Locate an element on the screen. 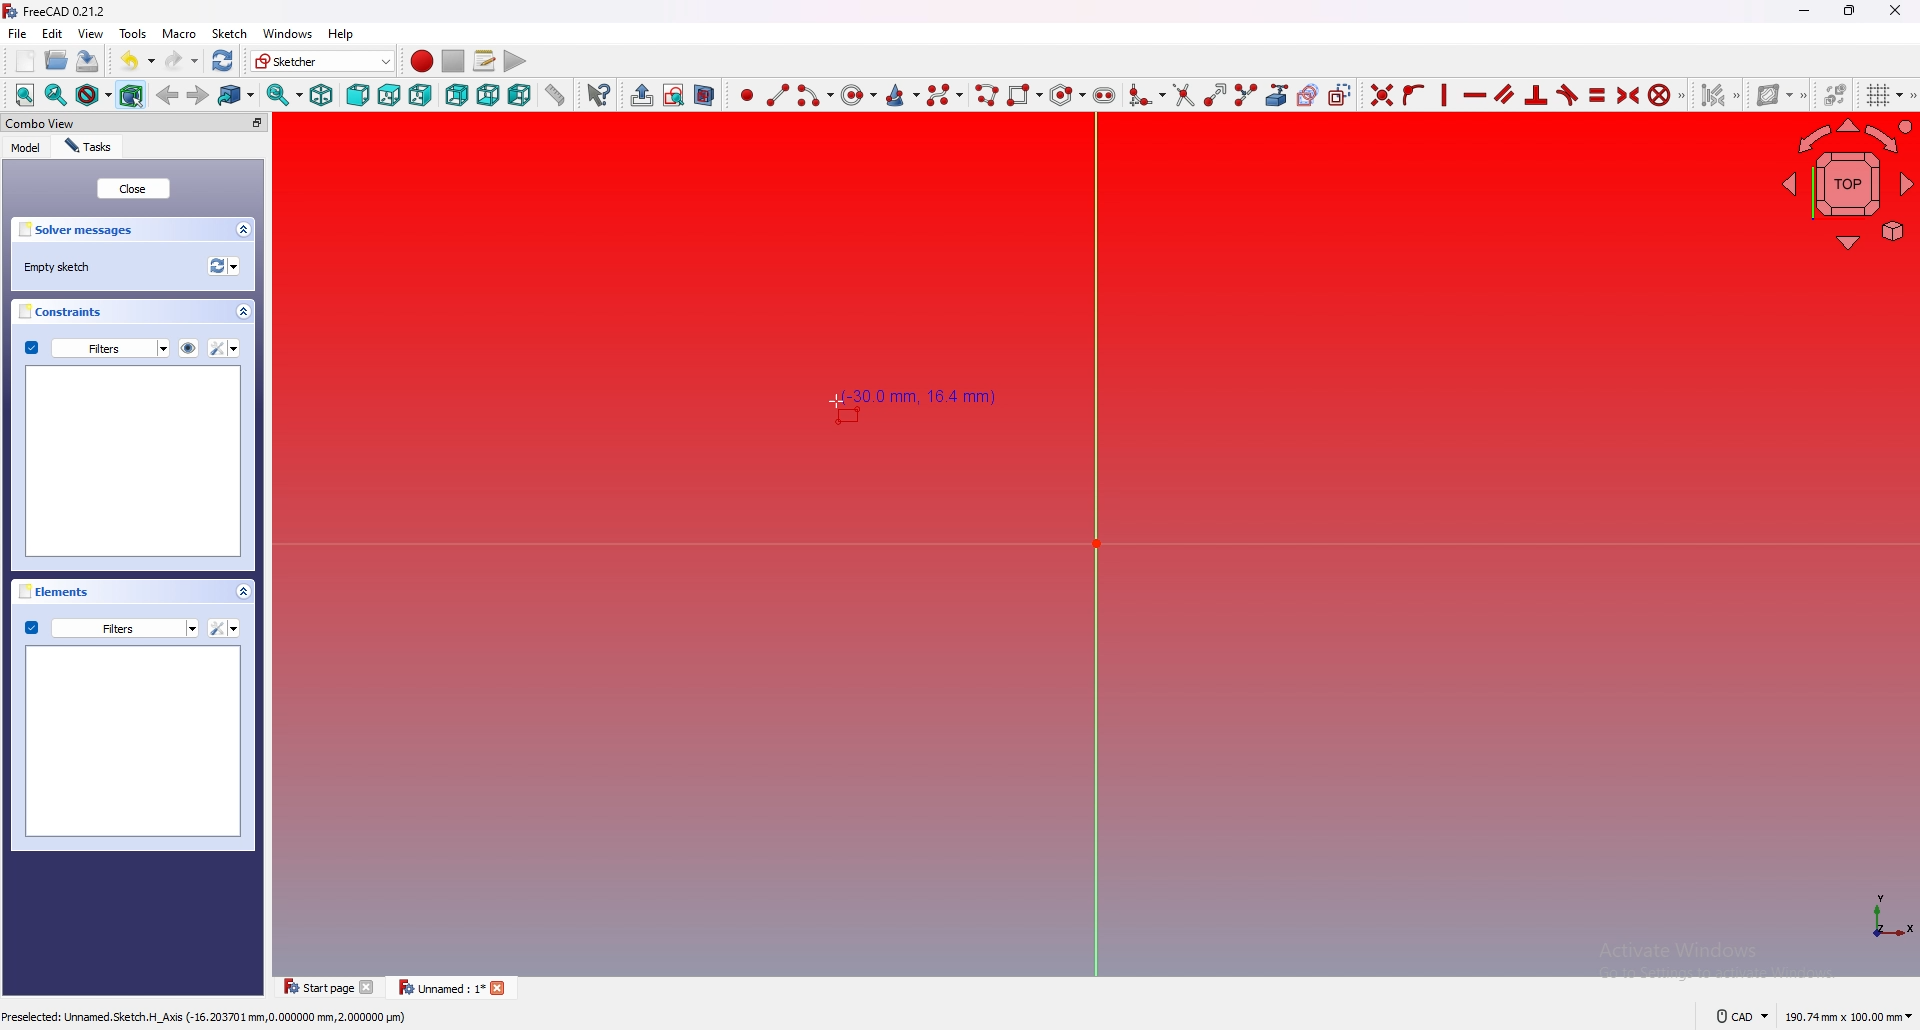 This screenshot has width=1920, height=1030. toggle grid is located at coordinates (1886, 95).